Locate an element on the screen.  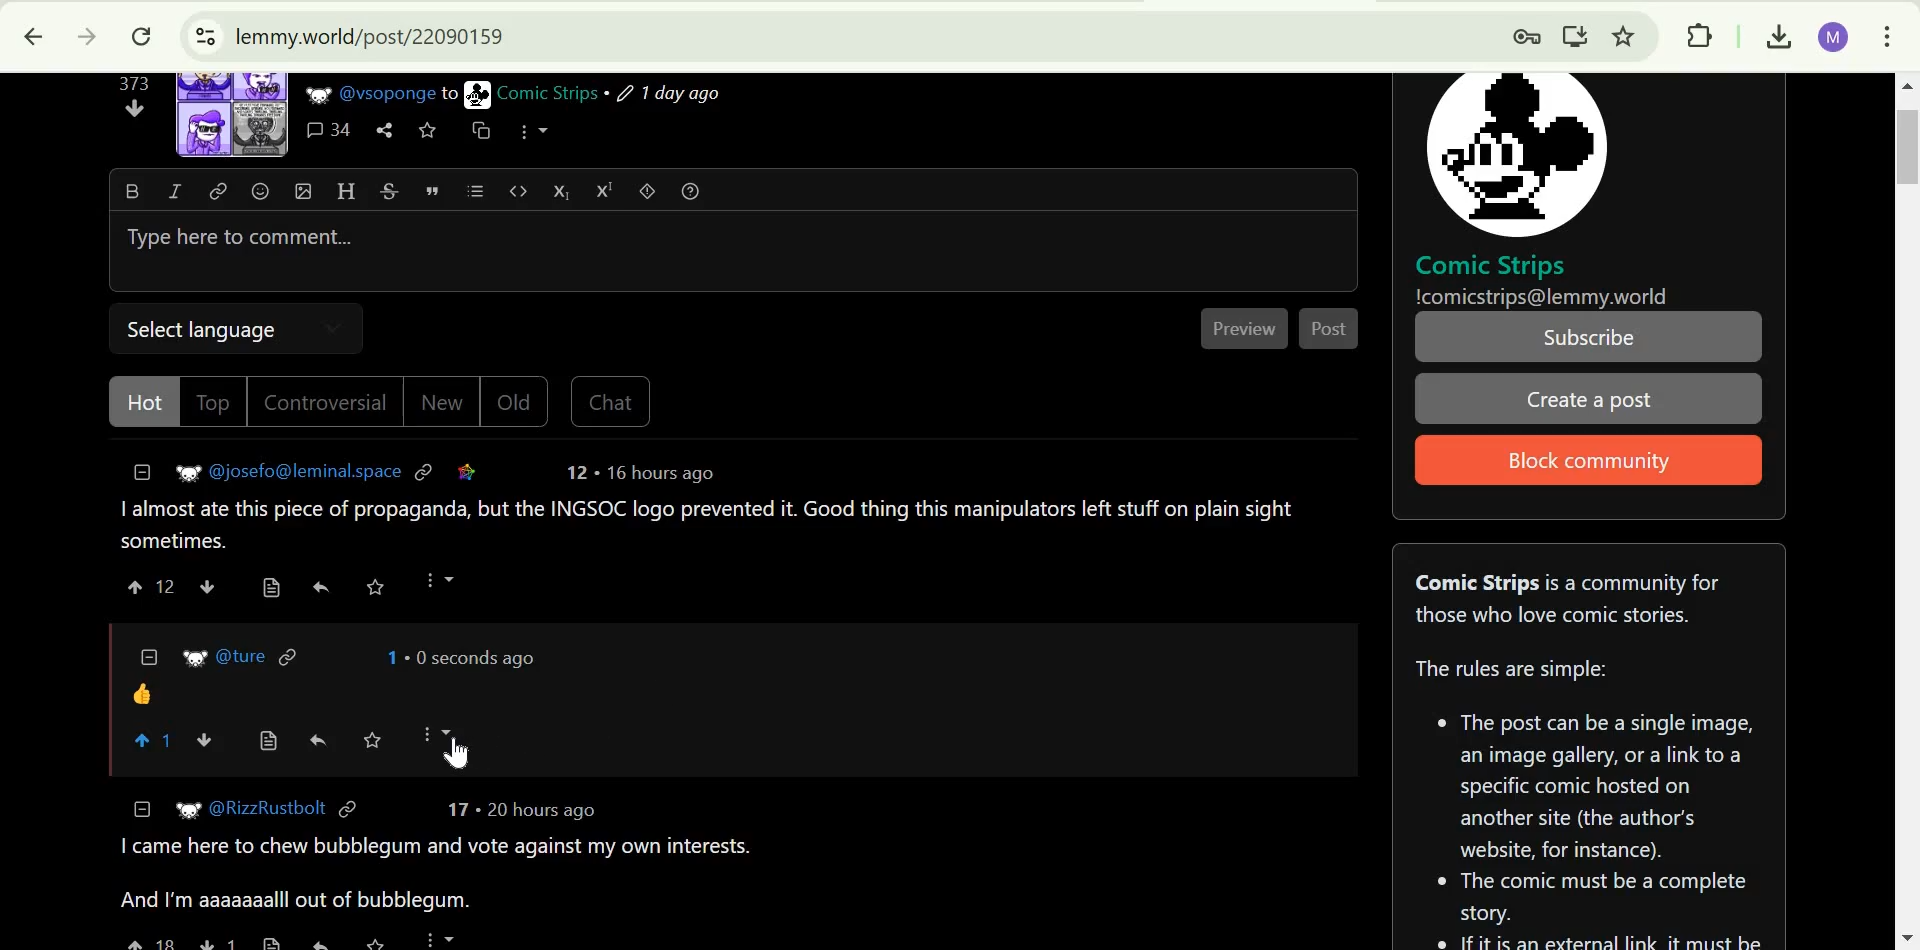
view source is located at coordinates (274, 942).